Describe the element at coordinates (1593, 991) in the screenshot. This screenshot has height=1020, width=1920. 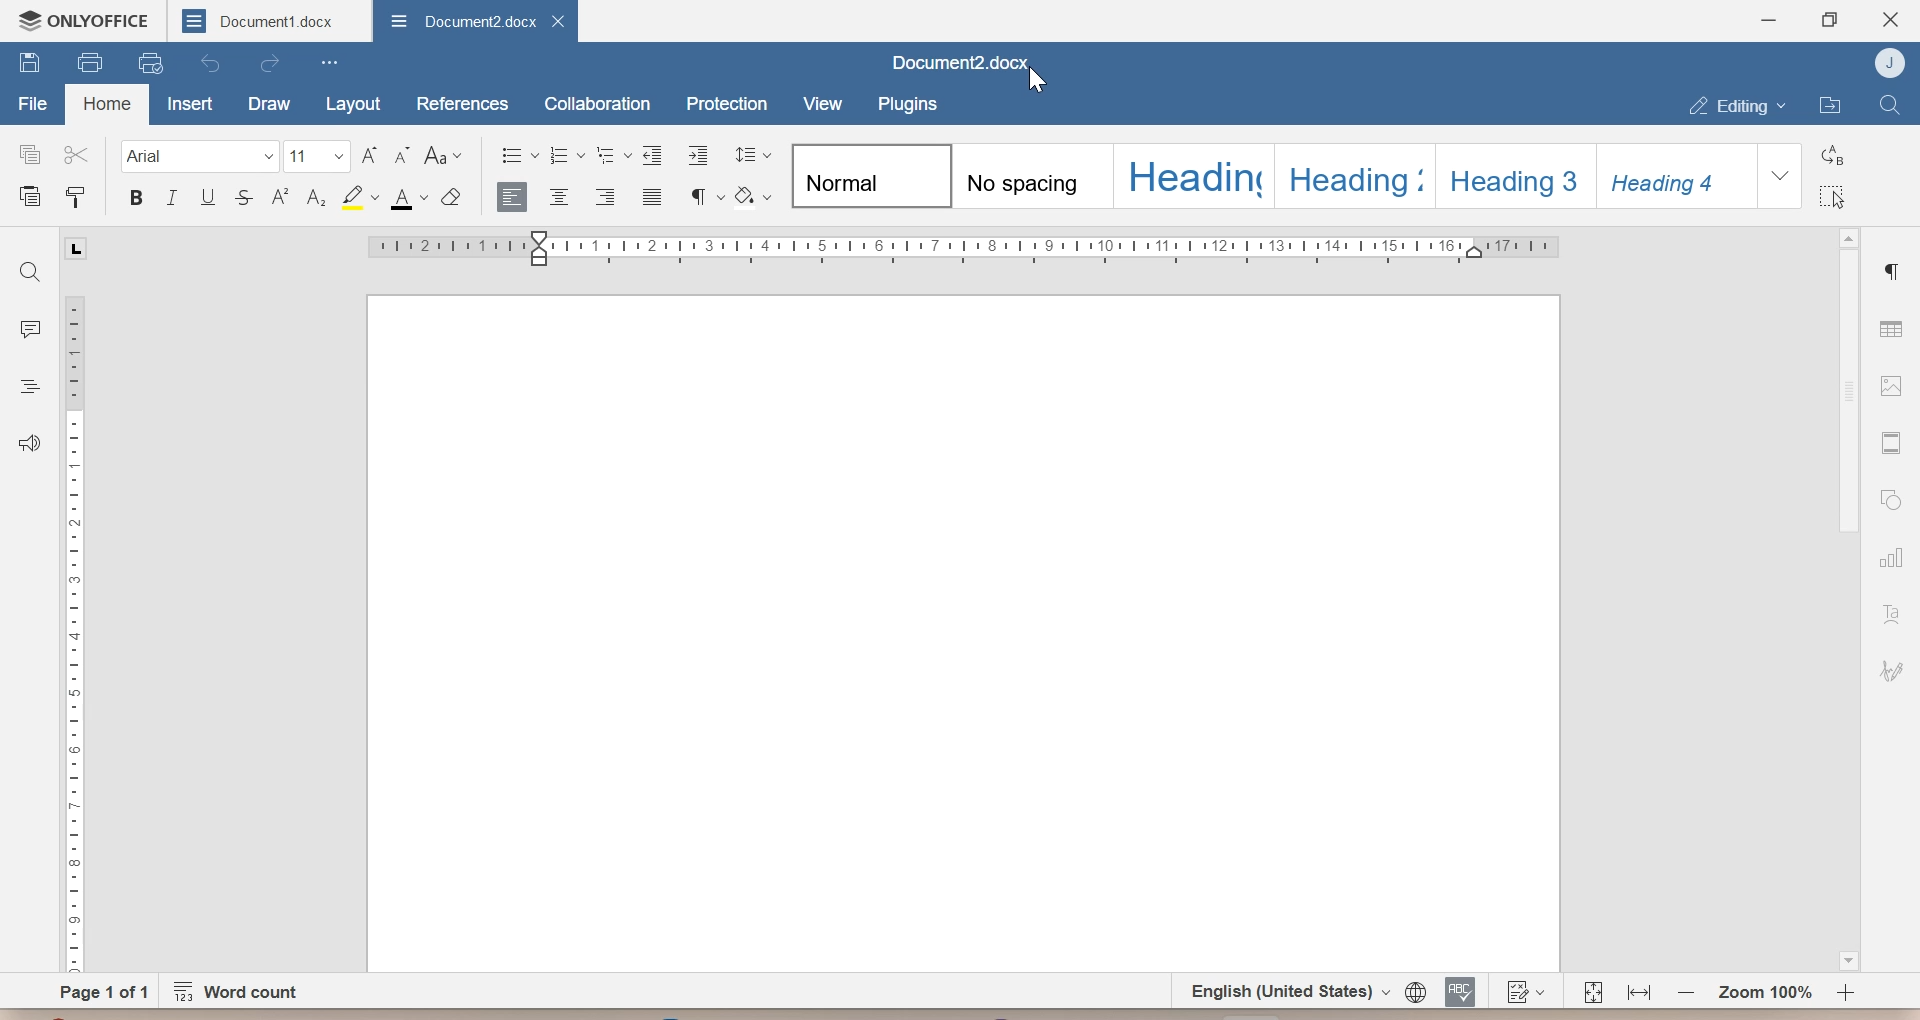
I see `Fit to page` at that location.